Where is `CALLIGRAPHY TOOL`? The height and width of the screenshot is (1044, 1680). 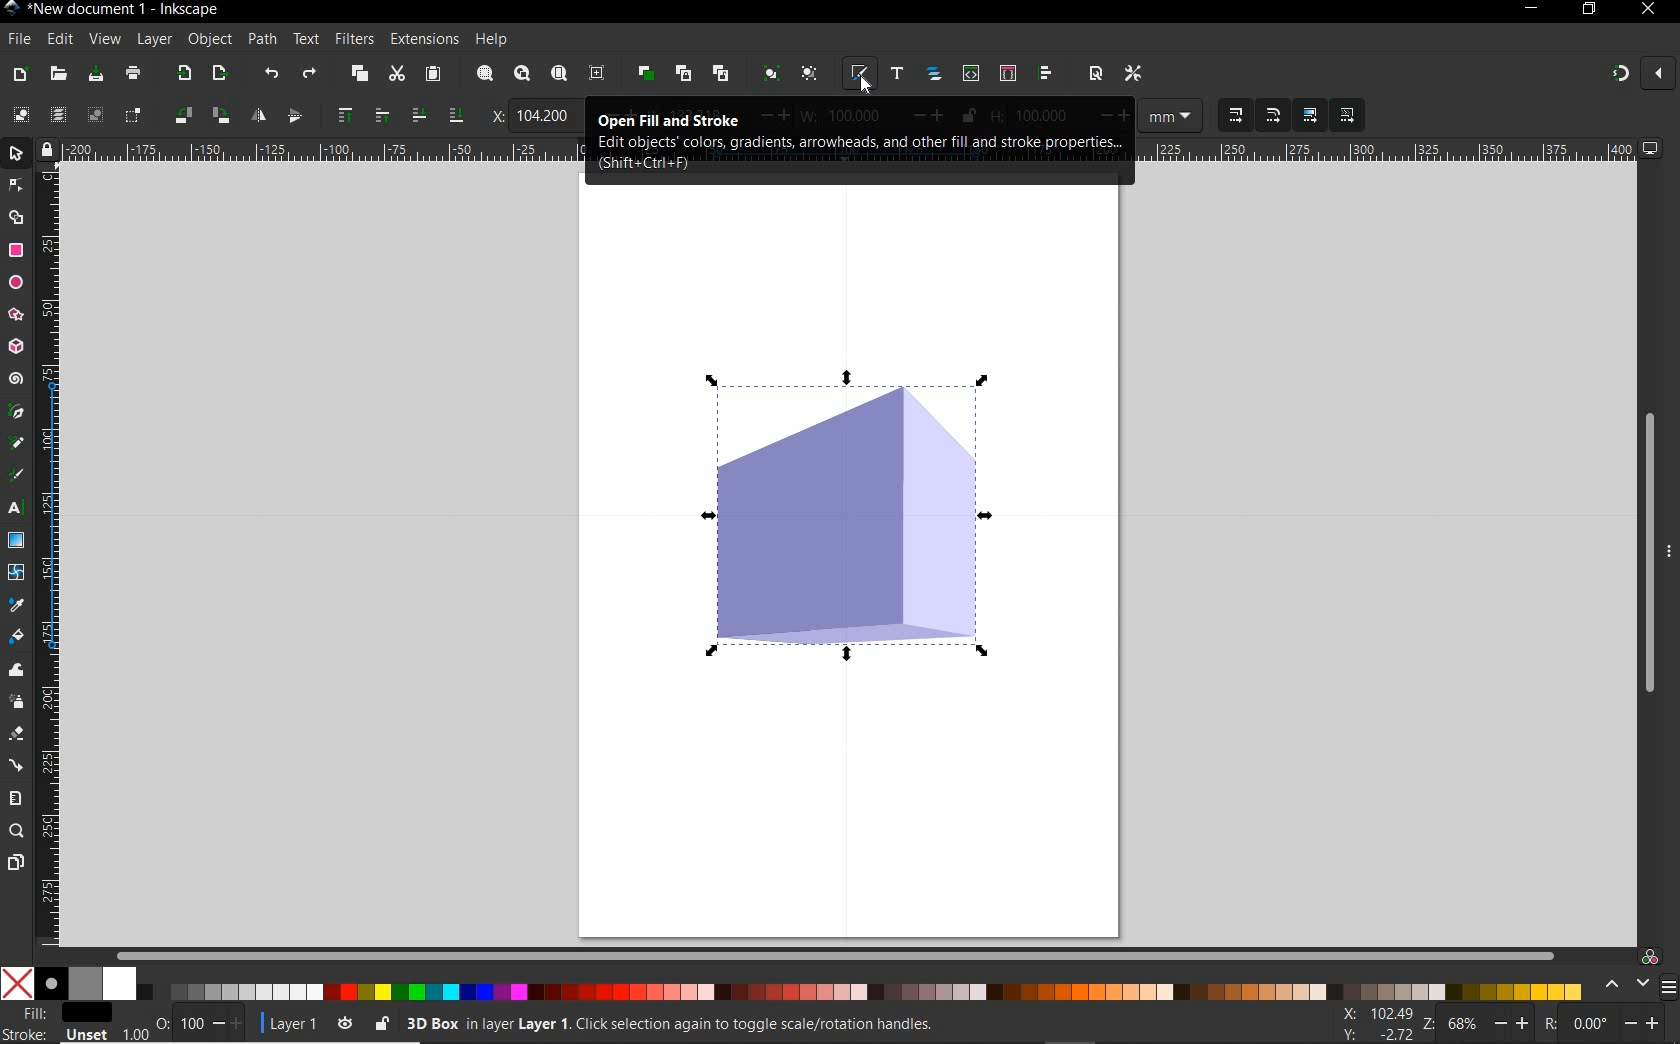 CALLIGRAPHY TOOL is located at coordinates (16, 476).